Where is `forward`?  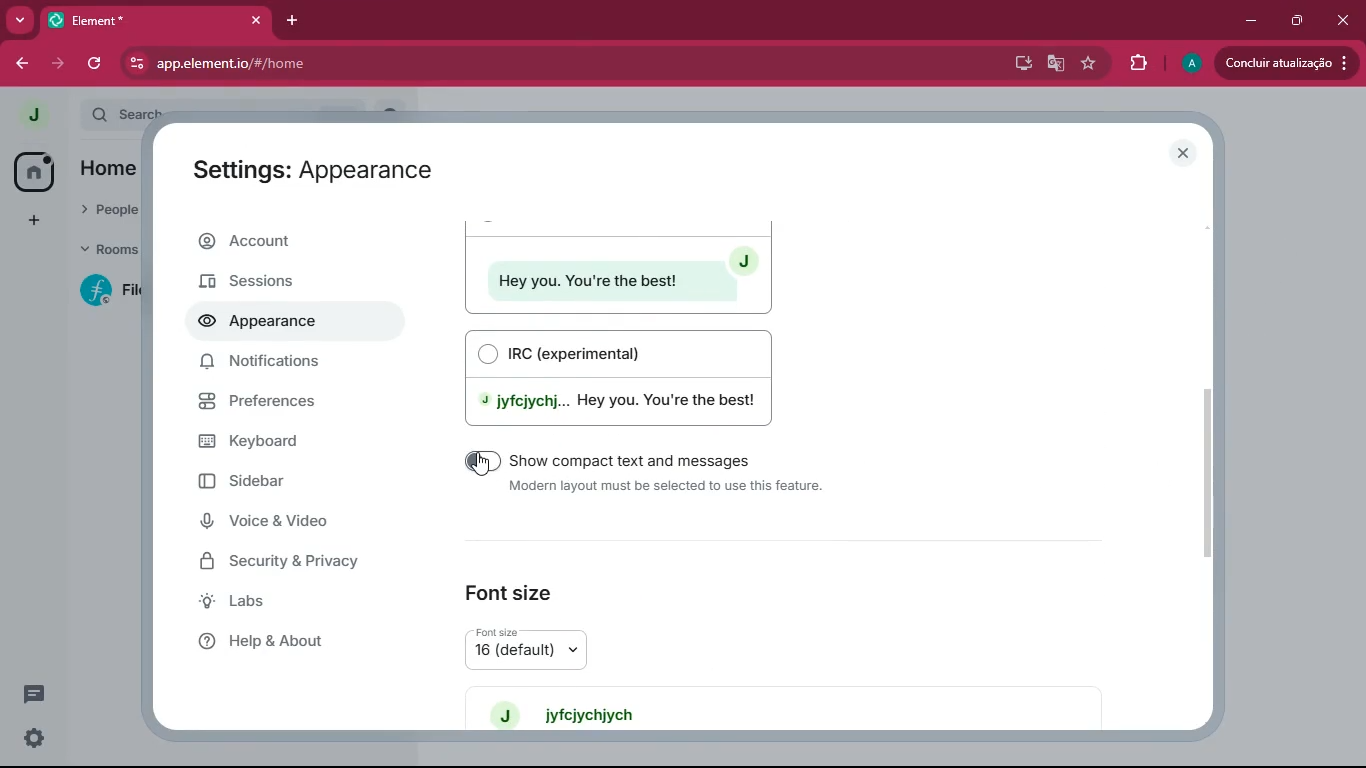 forward is located at coordinates (58, 65).